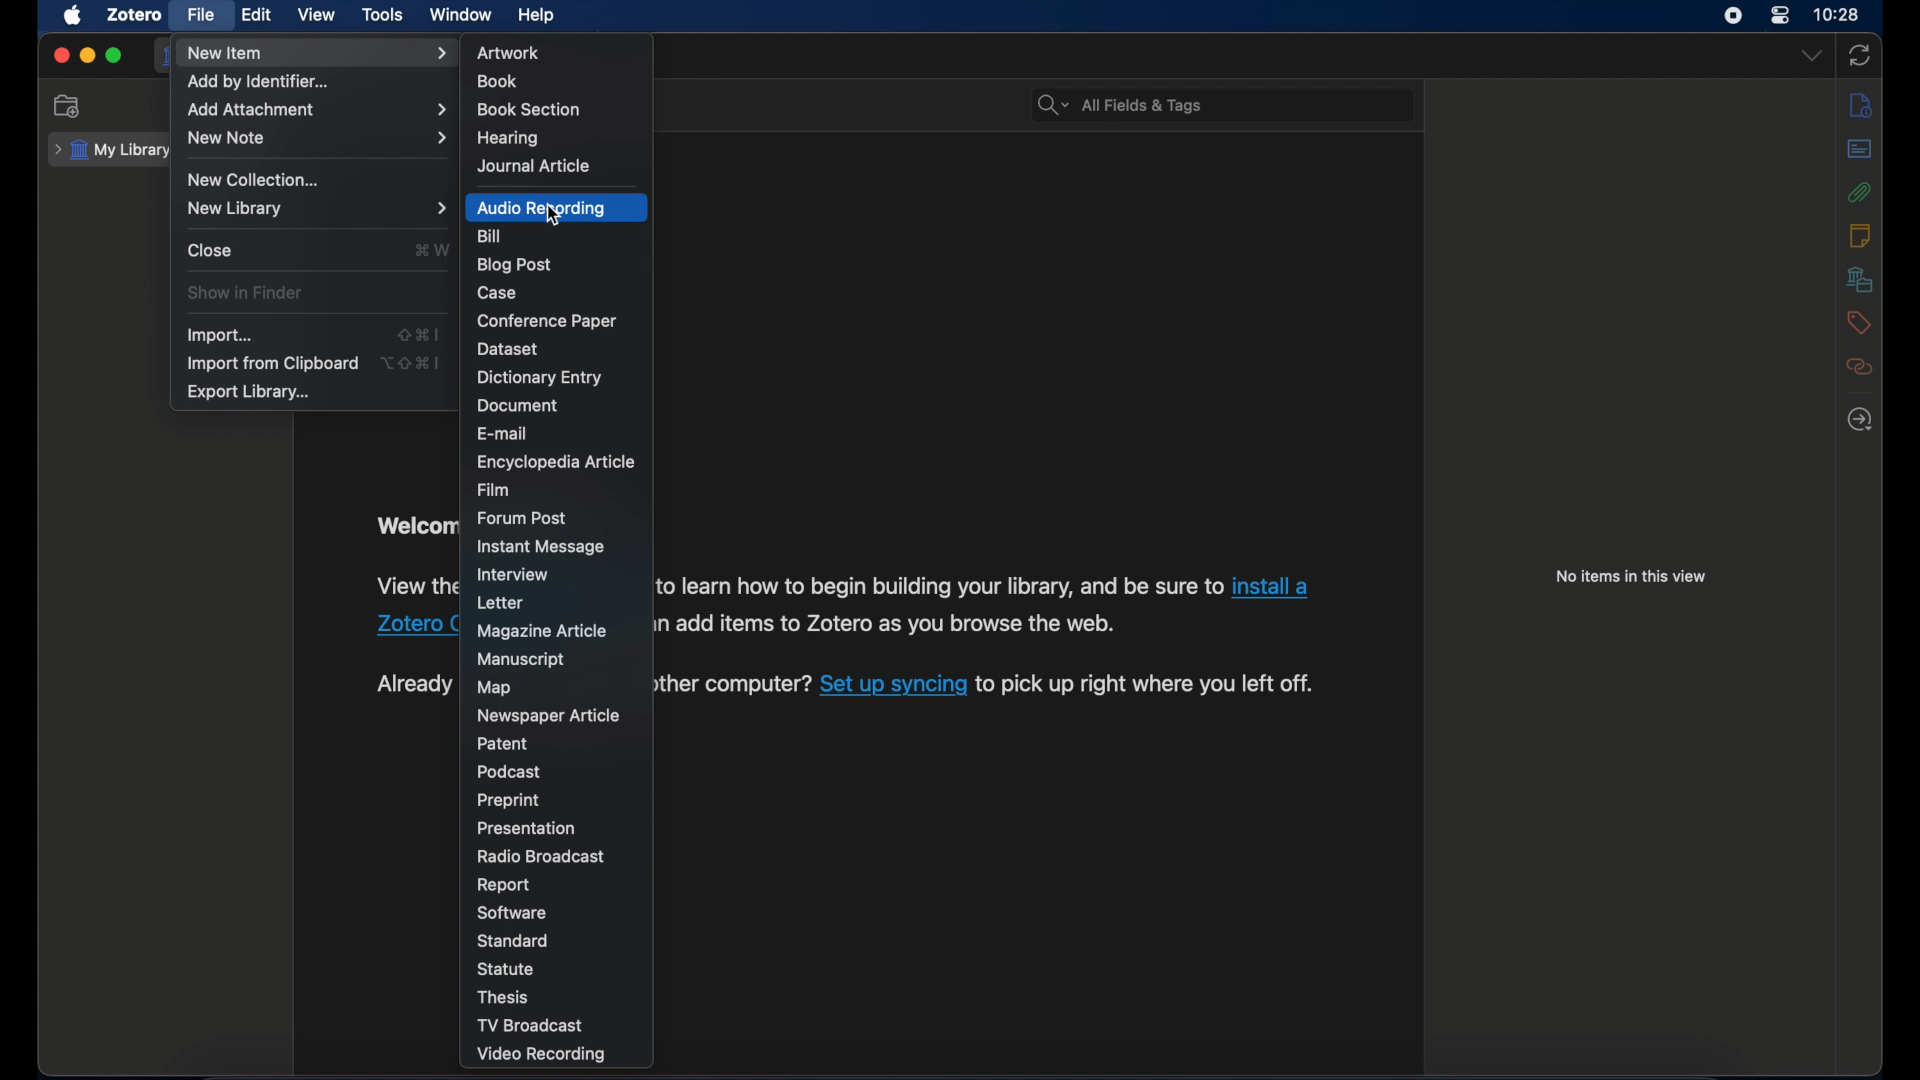 This screenshot has width=1920, height=1080. Describe the element at coordinates (1859, 236) in the screenshot. I see `notes` at that location.